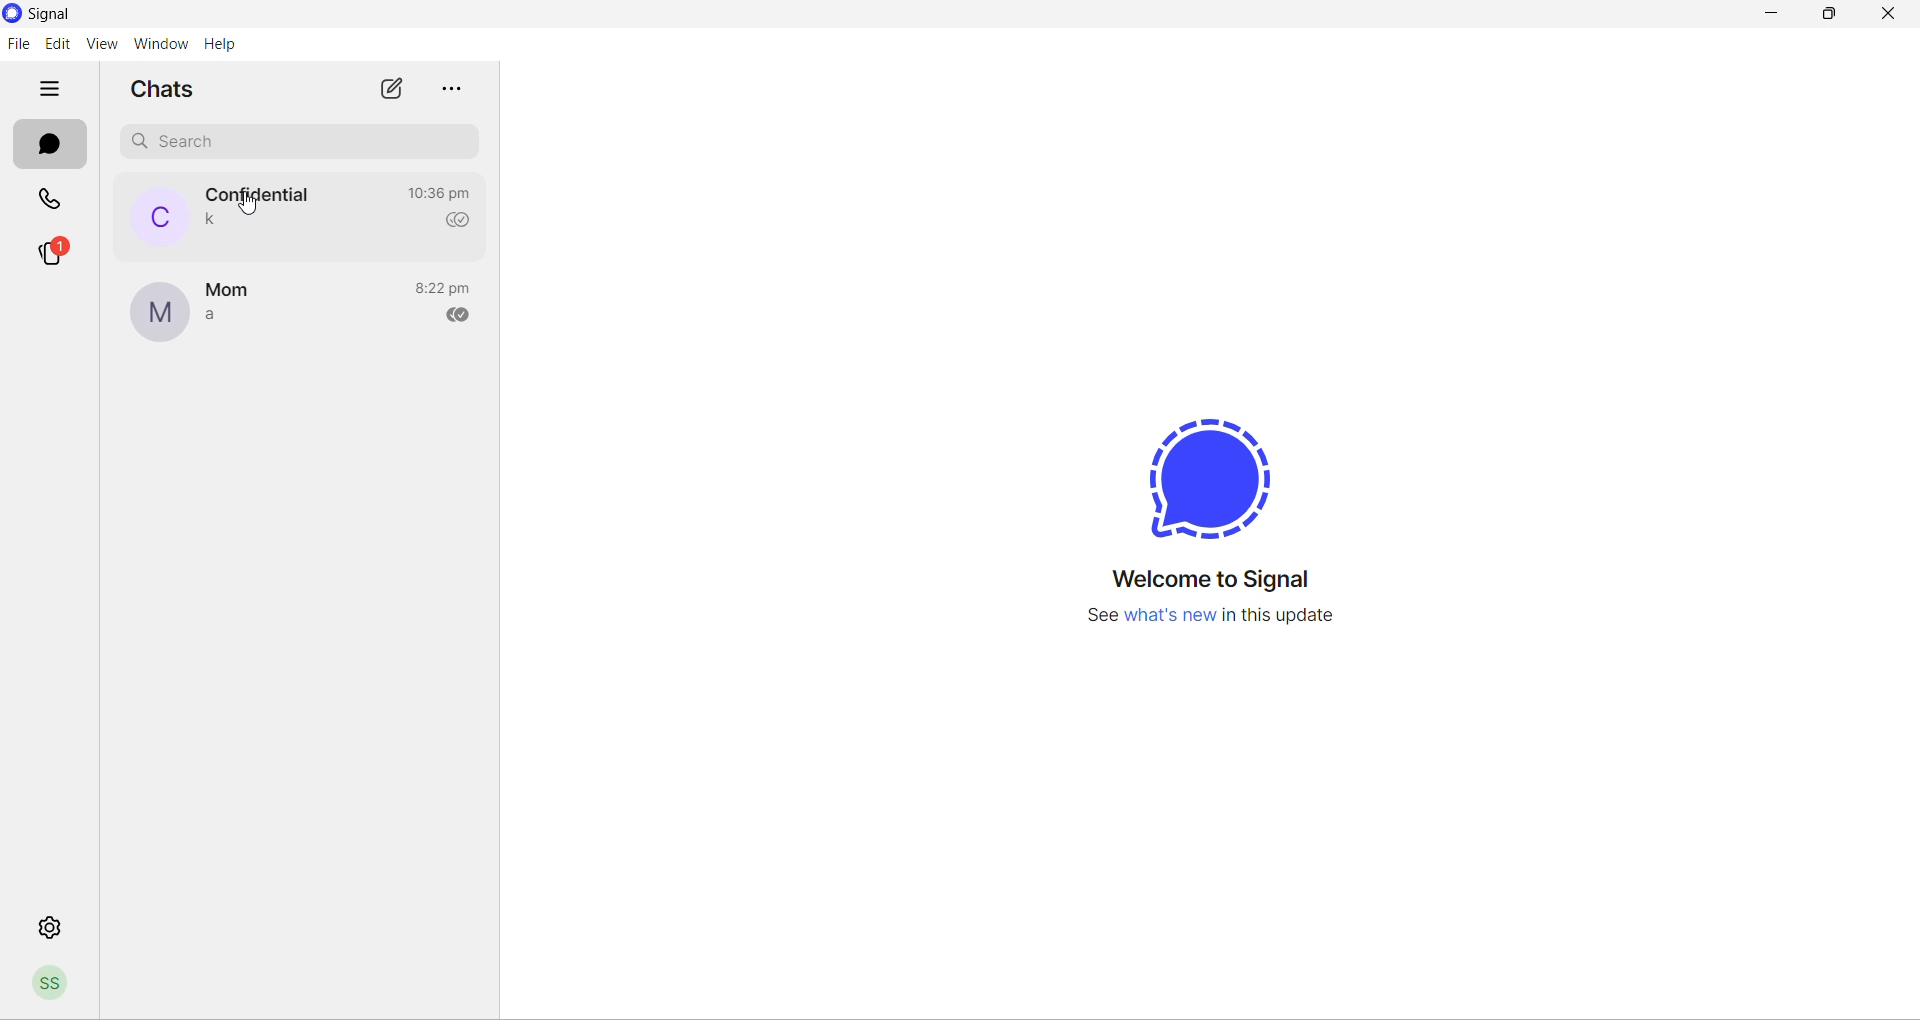 Image resolution: width=1920 pixels, height=1020 pixels. Describe the element at coordinates (100, 44) in the screenshot. I see `view` at that location.